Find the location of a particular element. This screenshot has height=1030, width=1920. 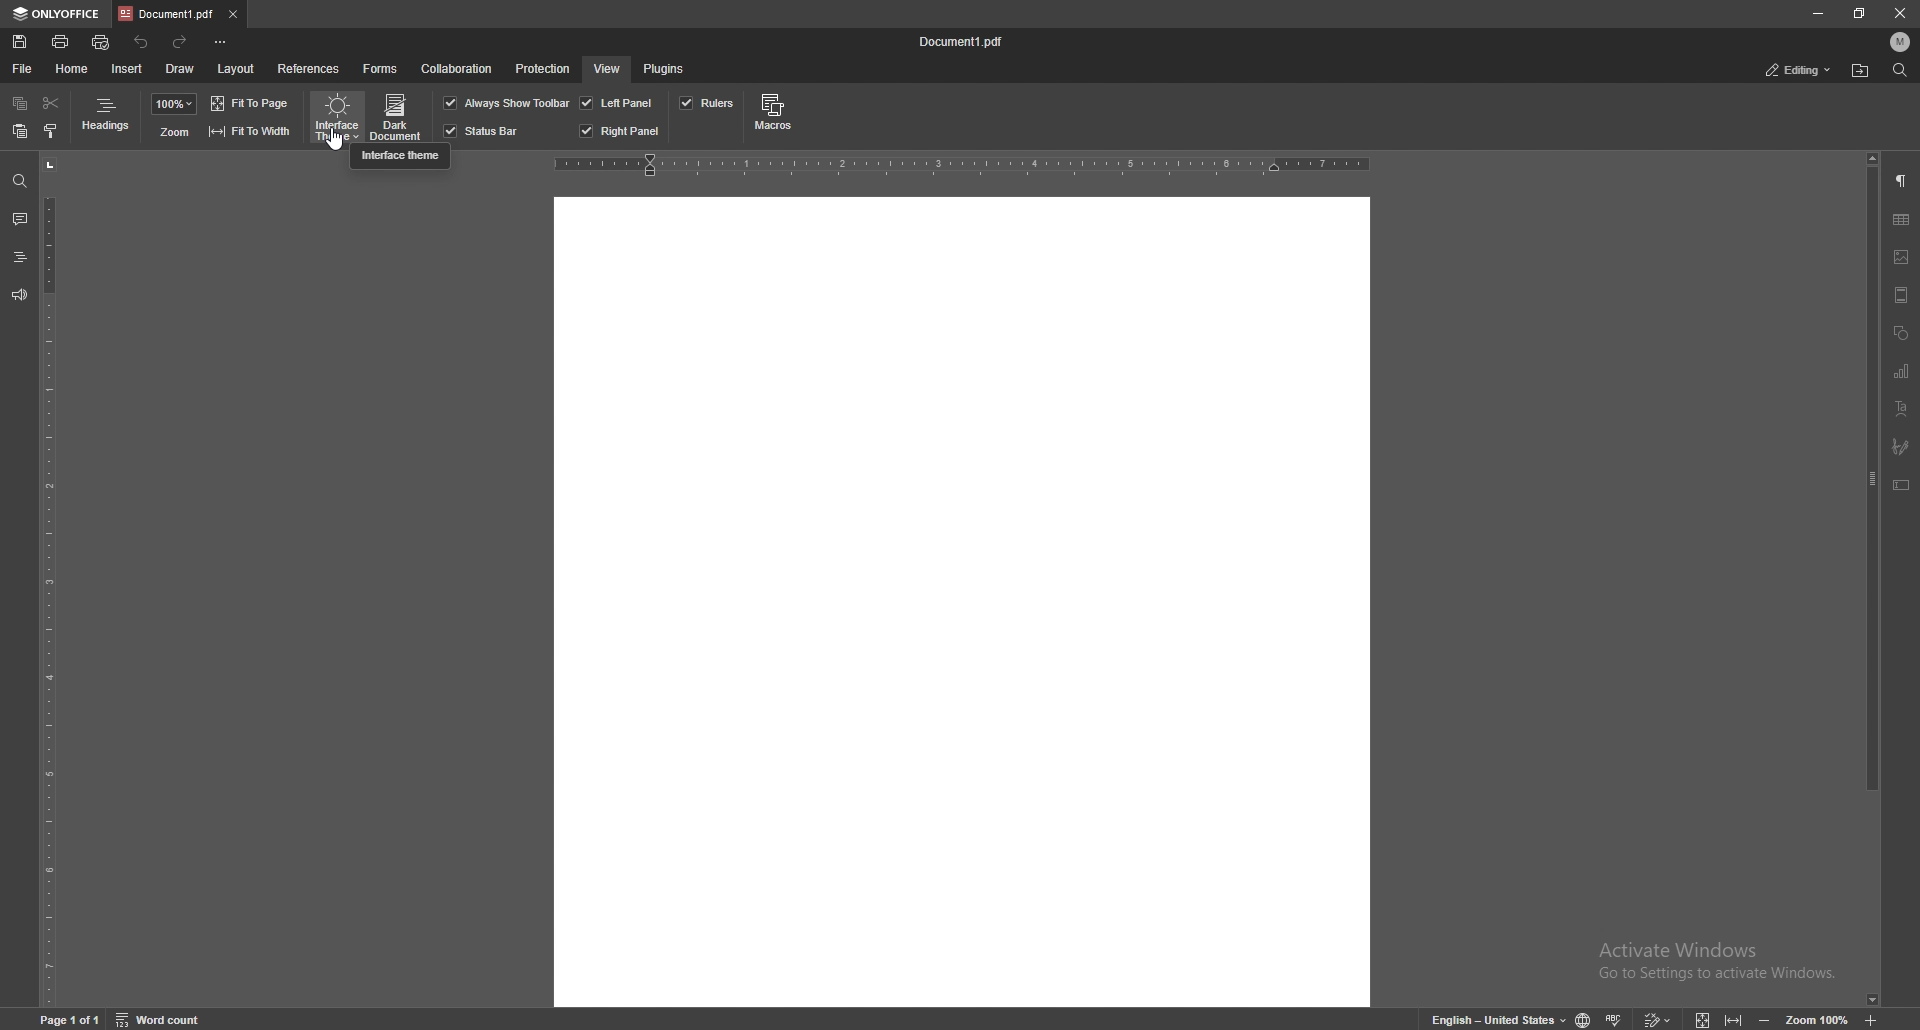

feedback is located at coordinates (19, 296).